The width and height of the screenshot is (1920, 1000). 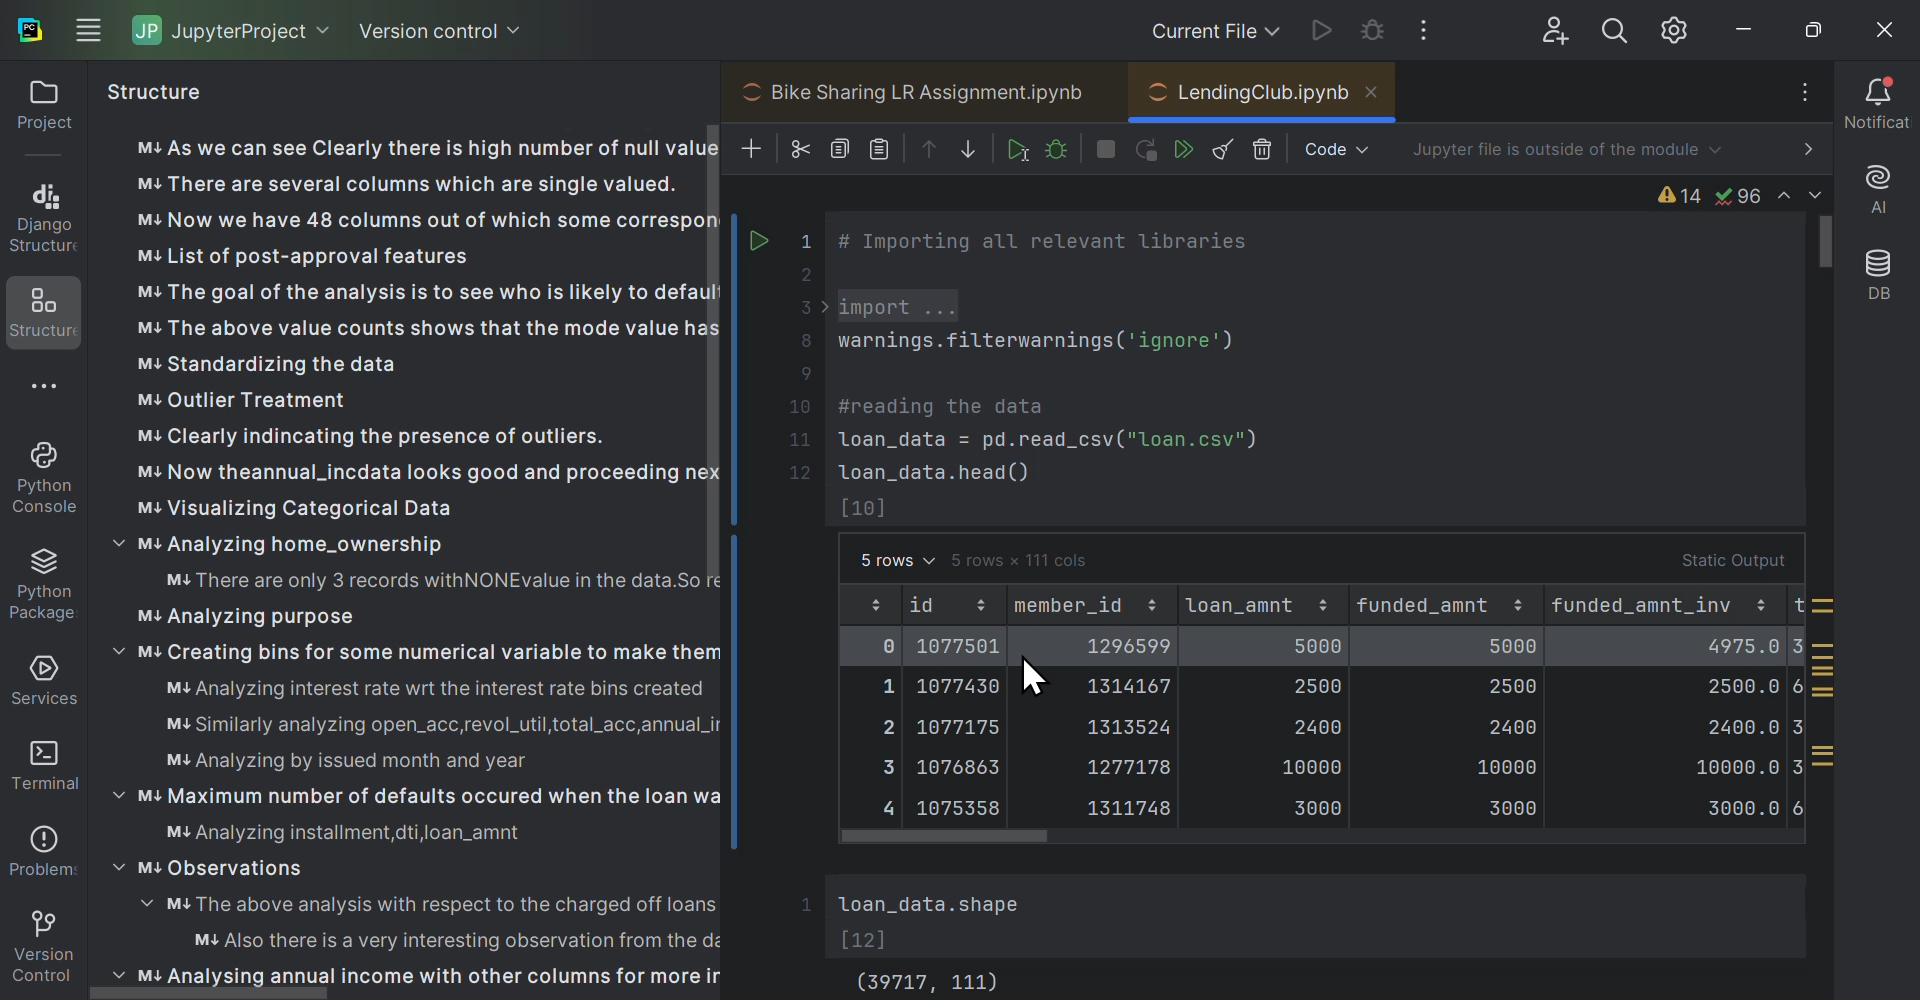 What do you see at coordinates (410, 525) in the screenshot?
I see `Structure of project` at bounding box center [410, 525].